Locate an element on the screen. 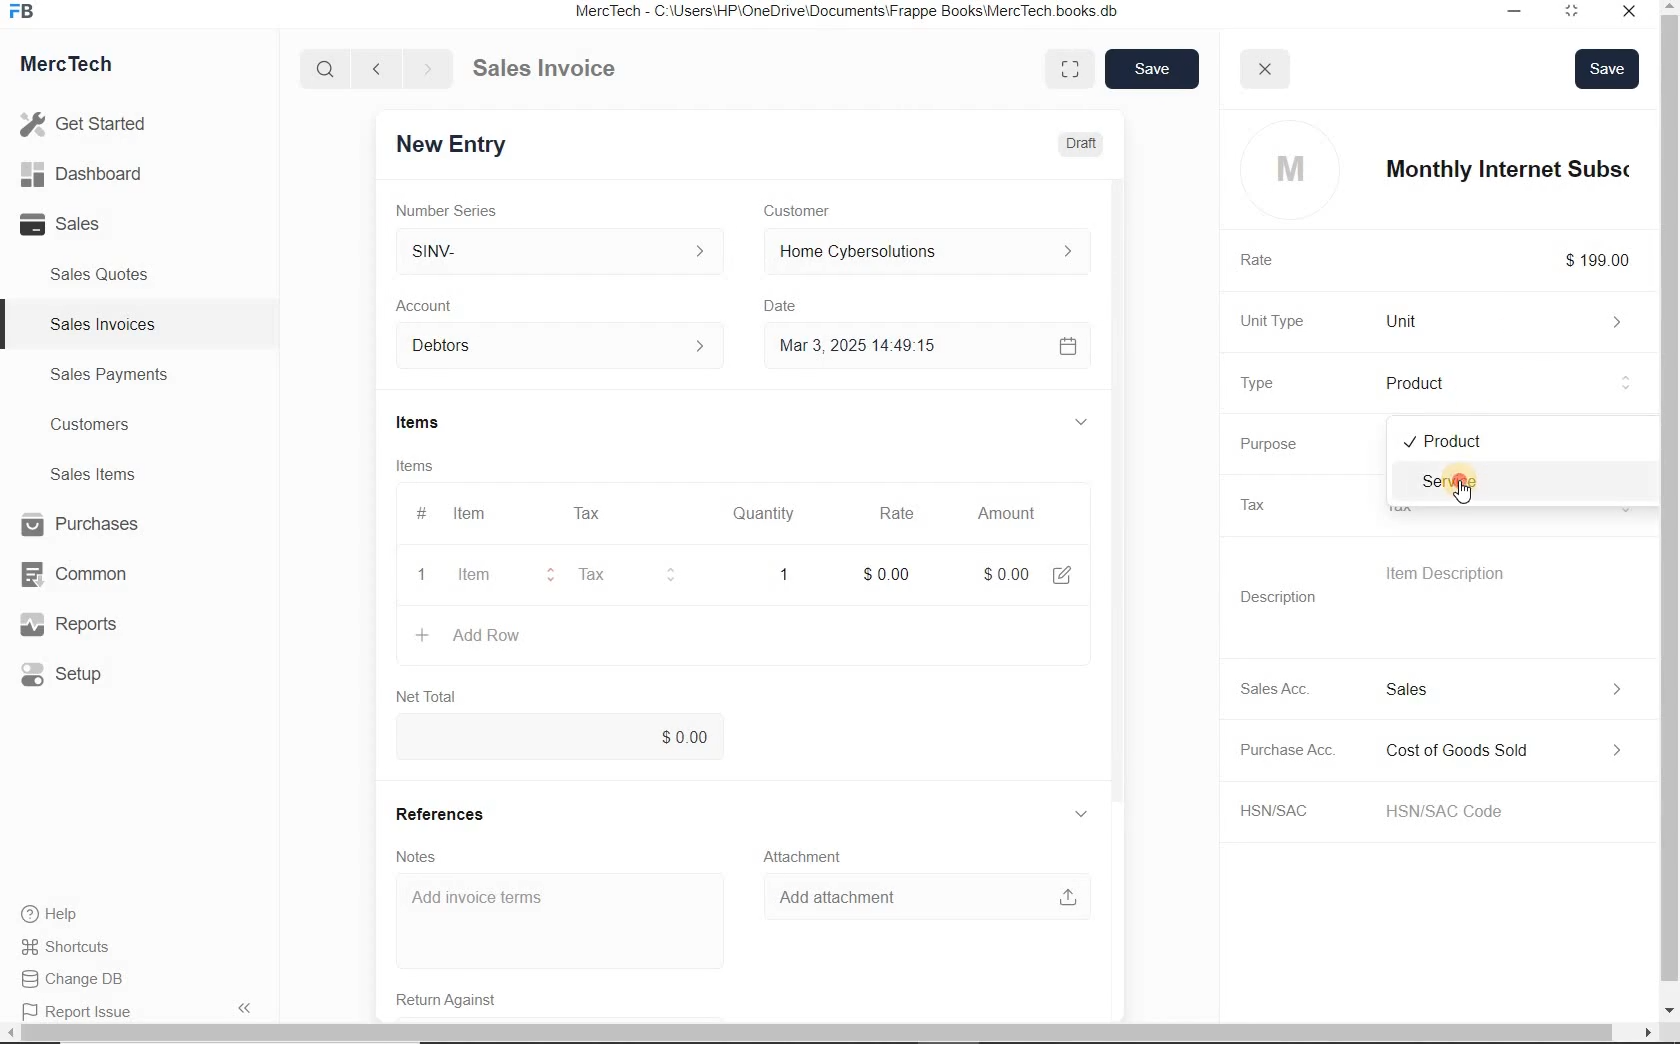 This screenshot has width=1680, height=1044. References is located at coordinates (455, 812).